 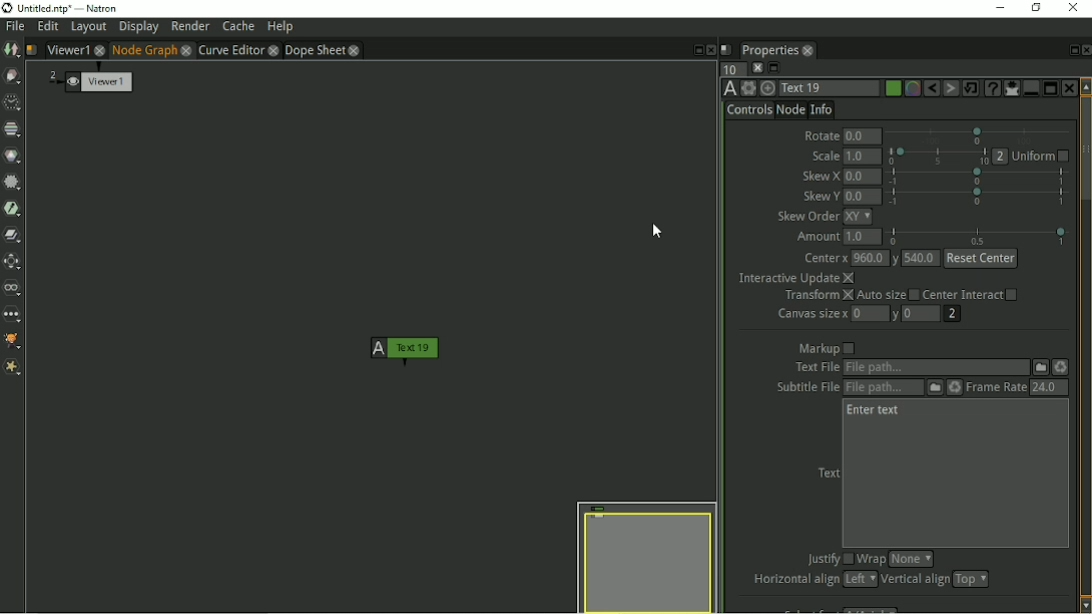 I want to click on Time, so click(x=12, y=103).